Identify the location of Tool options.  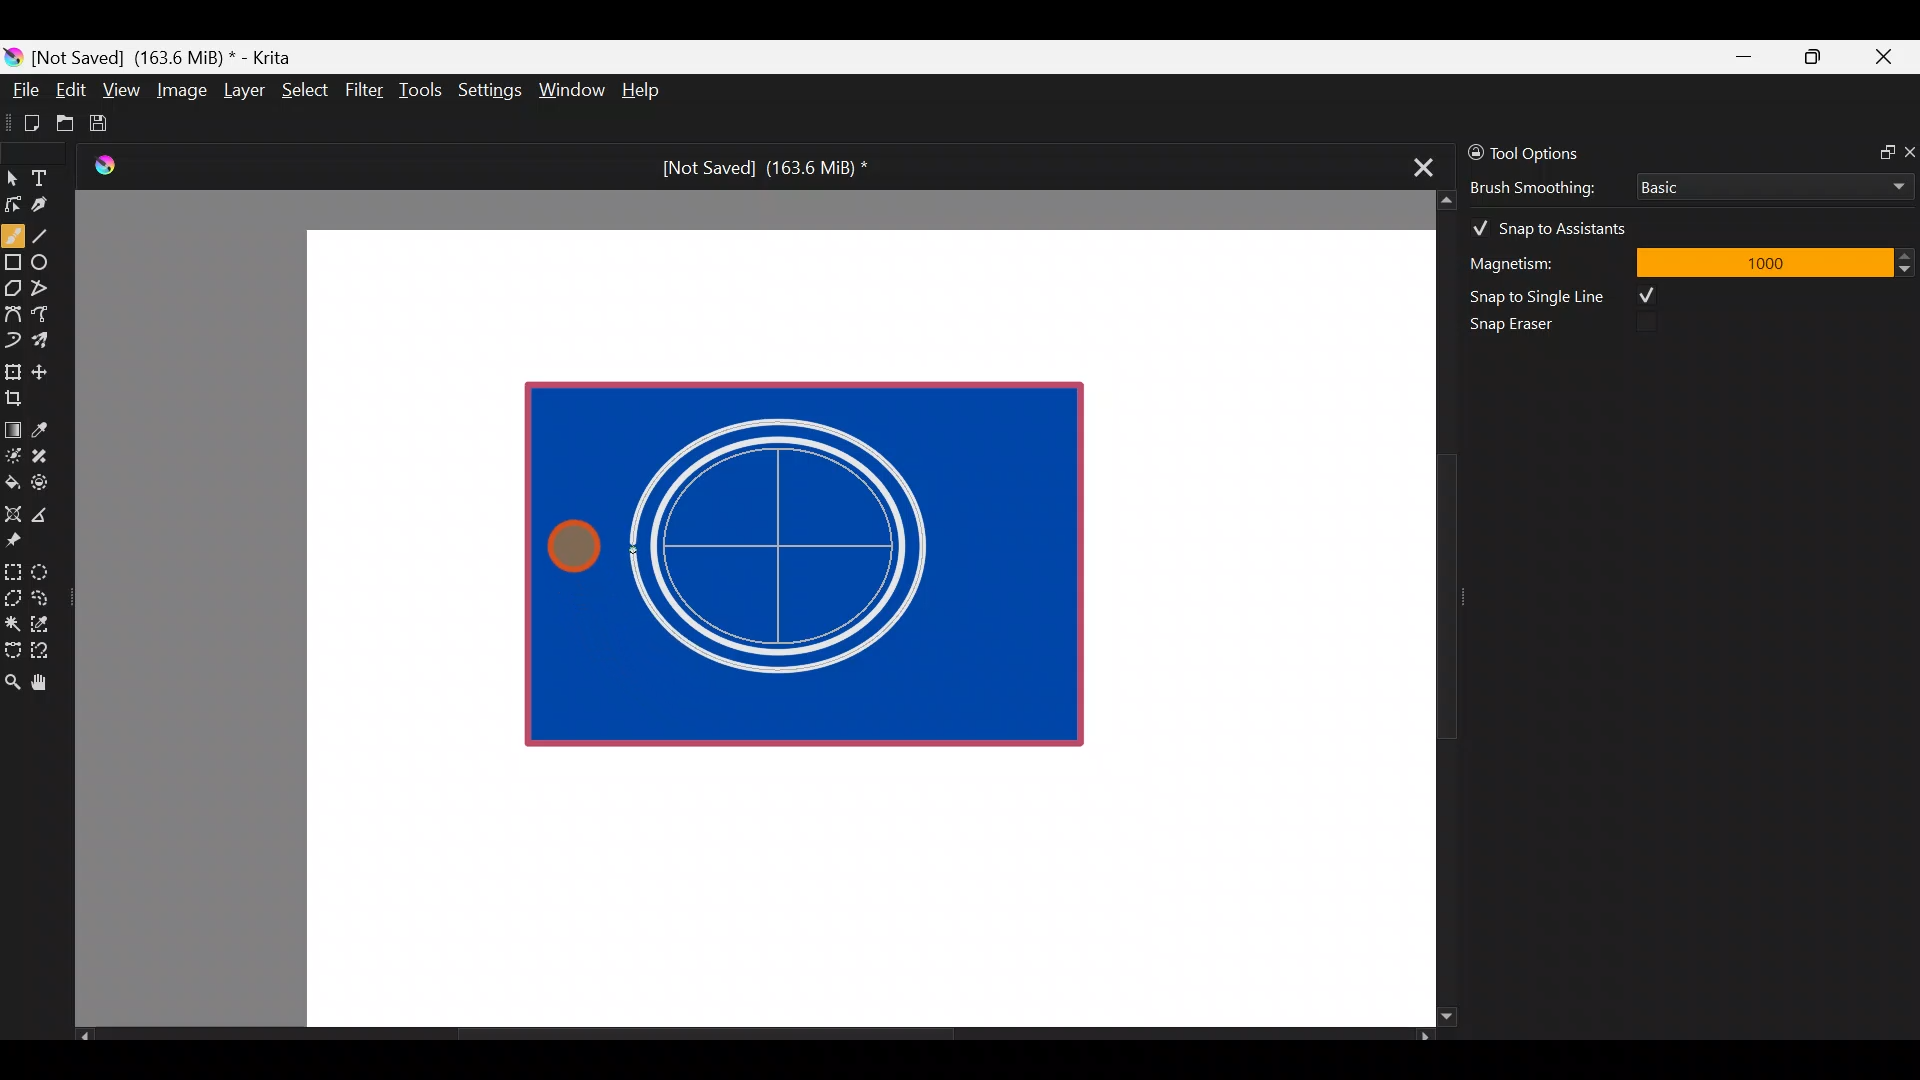
(1554, 153).